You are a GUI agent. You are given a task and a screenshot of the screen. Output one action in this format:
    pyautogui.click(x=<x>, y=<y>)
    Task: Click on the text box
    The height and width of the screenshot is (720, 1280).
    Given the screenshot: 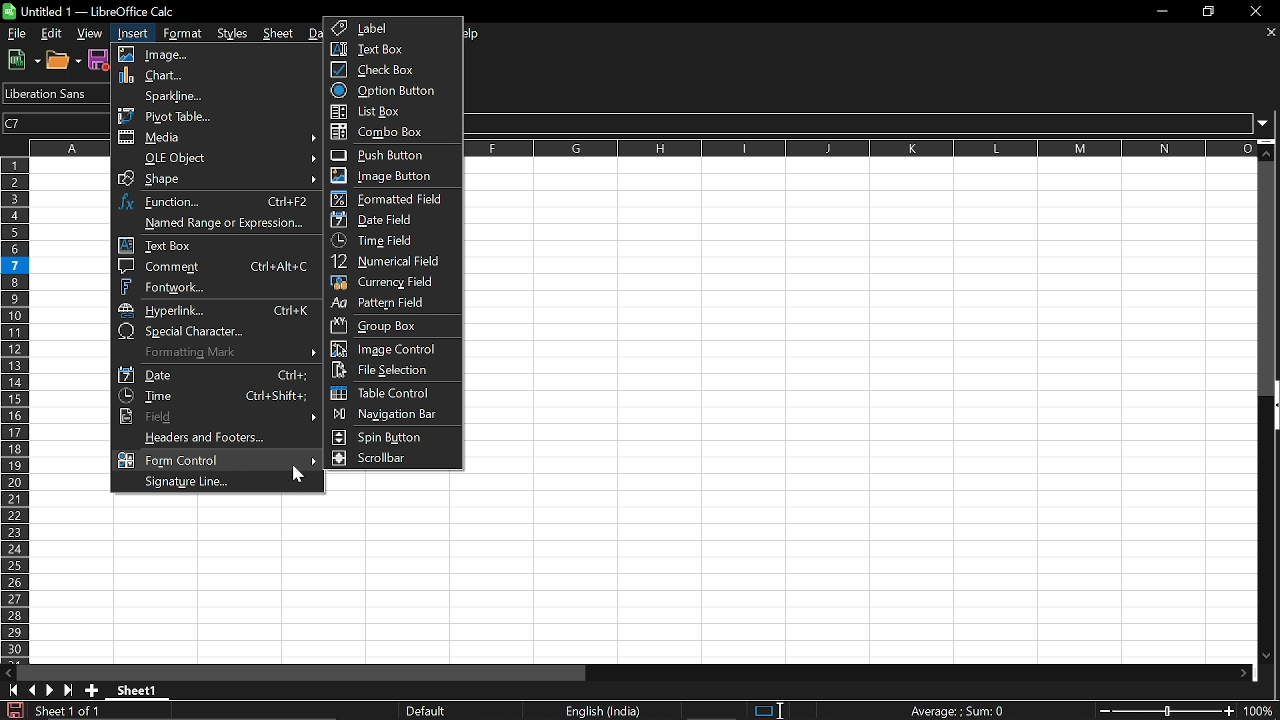 What is the action you would take?
    pyautogui.click(x=215, y=245)
    